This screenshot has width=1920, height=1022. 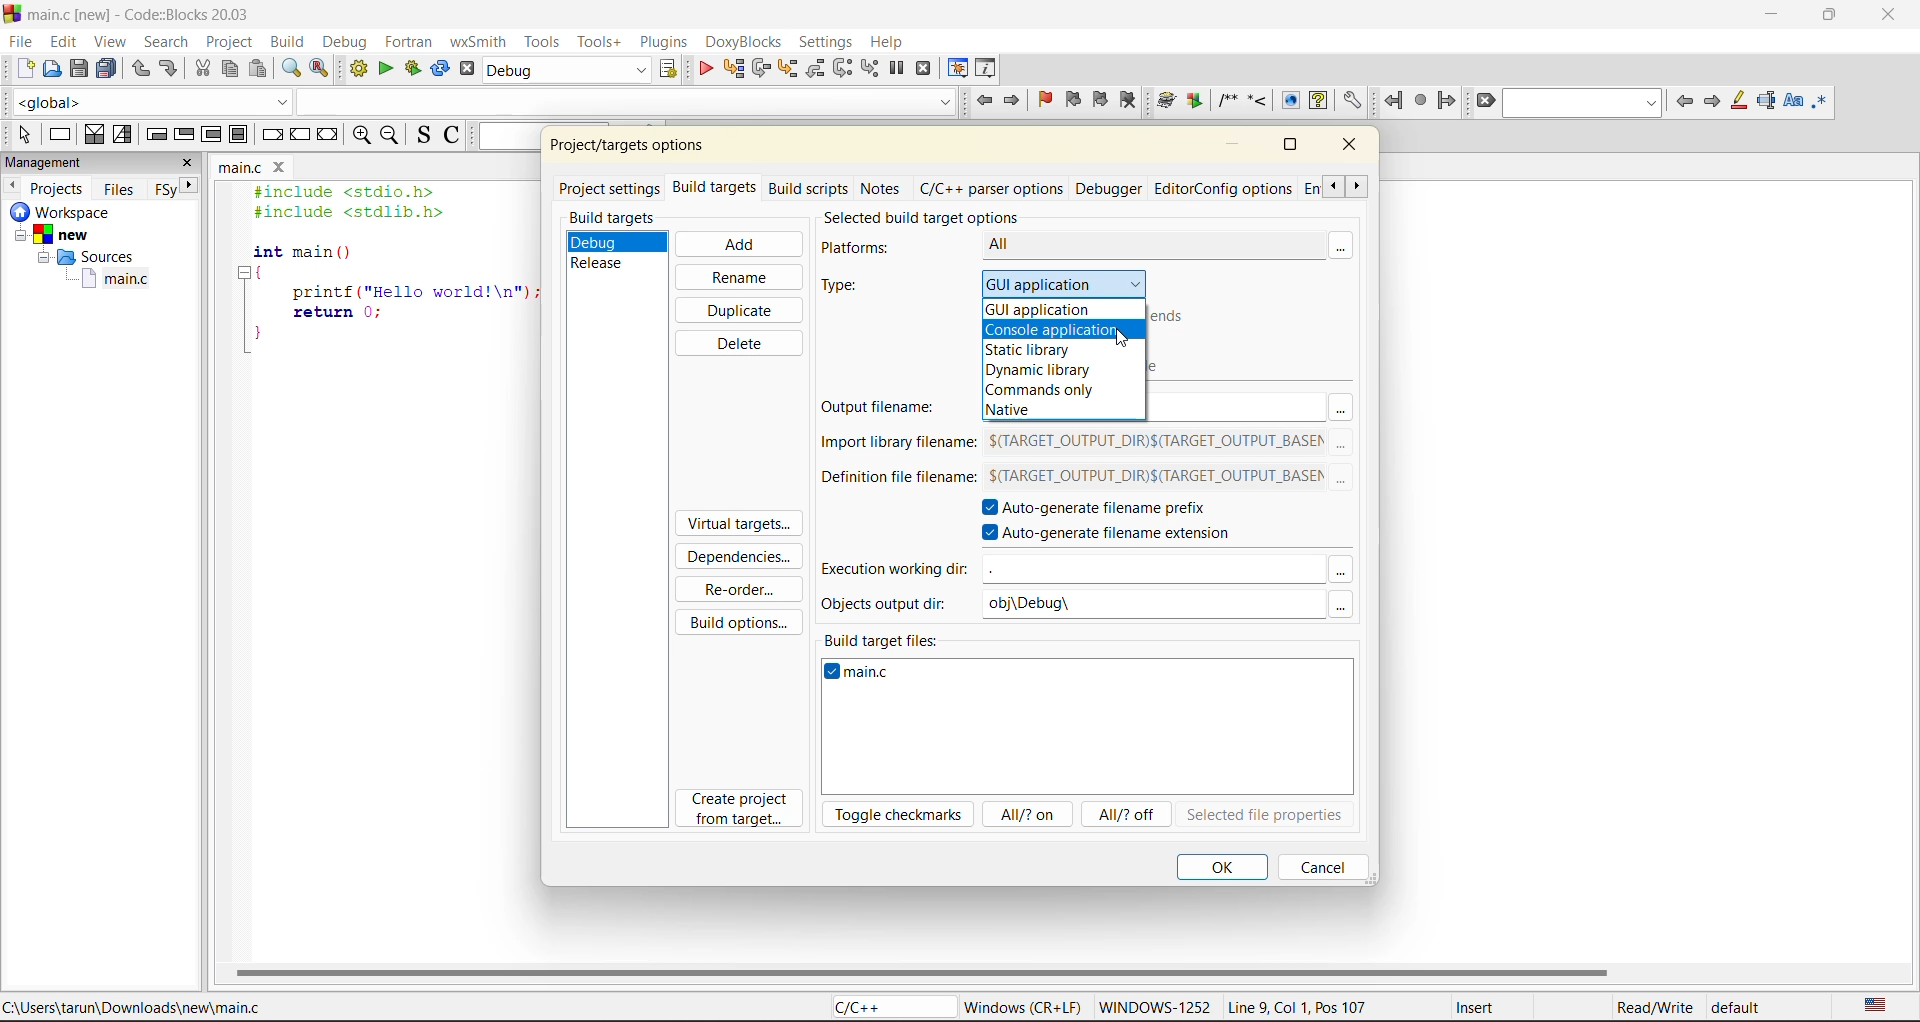 I want to click on platforms, so click(x=867, y=249).